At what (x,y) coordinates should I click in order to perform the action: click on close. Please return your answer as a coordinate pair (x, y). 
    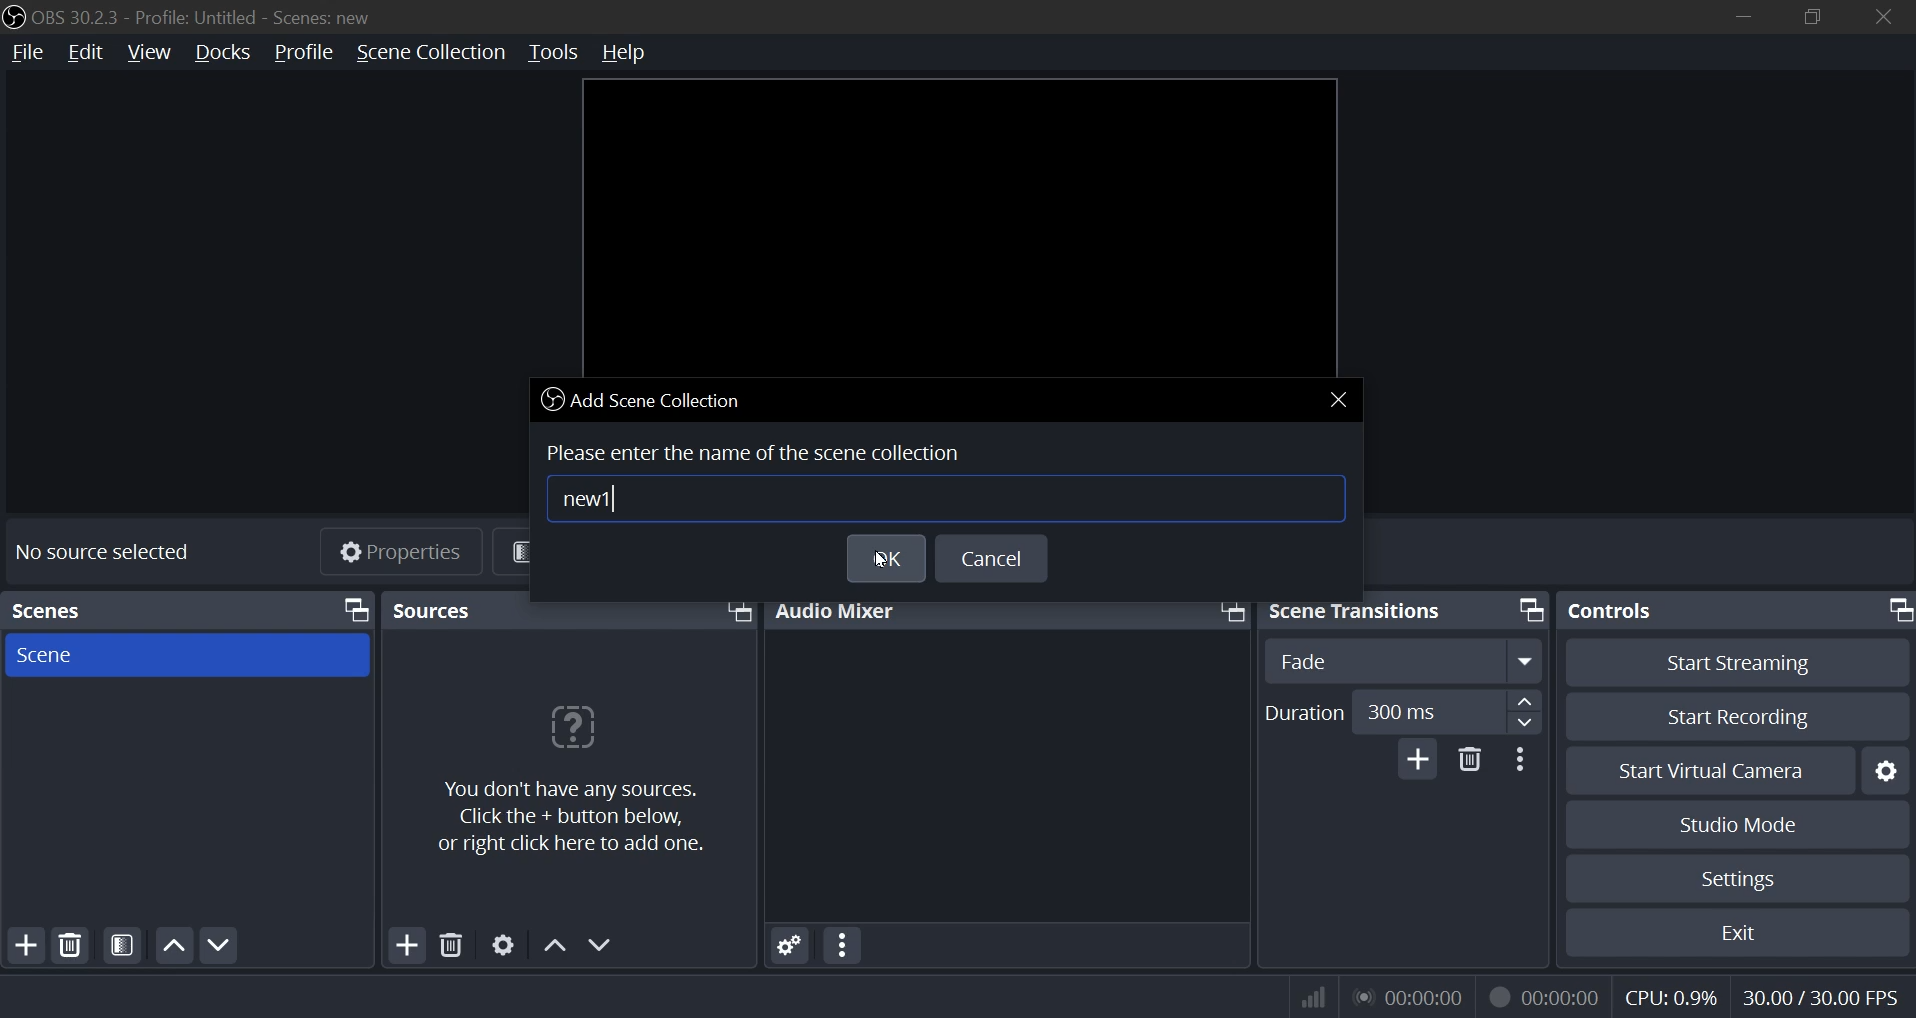
    Looking at the image, I should click on (1340, 398).